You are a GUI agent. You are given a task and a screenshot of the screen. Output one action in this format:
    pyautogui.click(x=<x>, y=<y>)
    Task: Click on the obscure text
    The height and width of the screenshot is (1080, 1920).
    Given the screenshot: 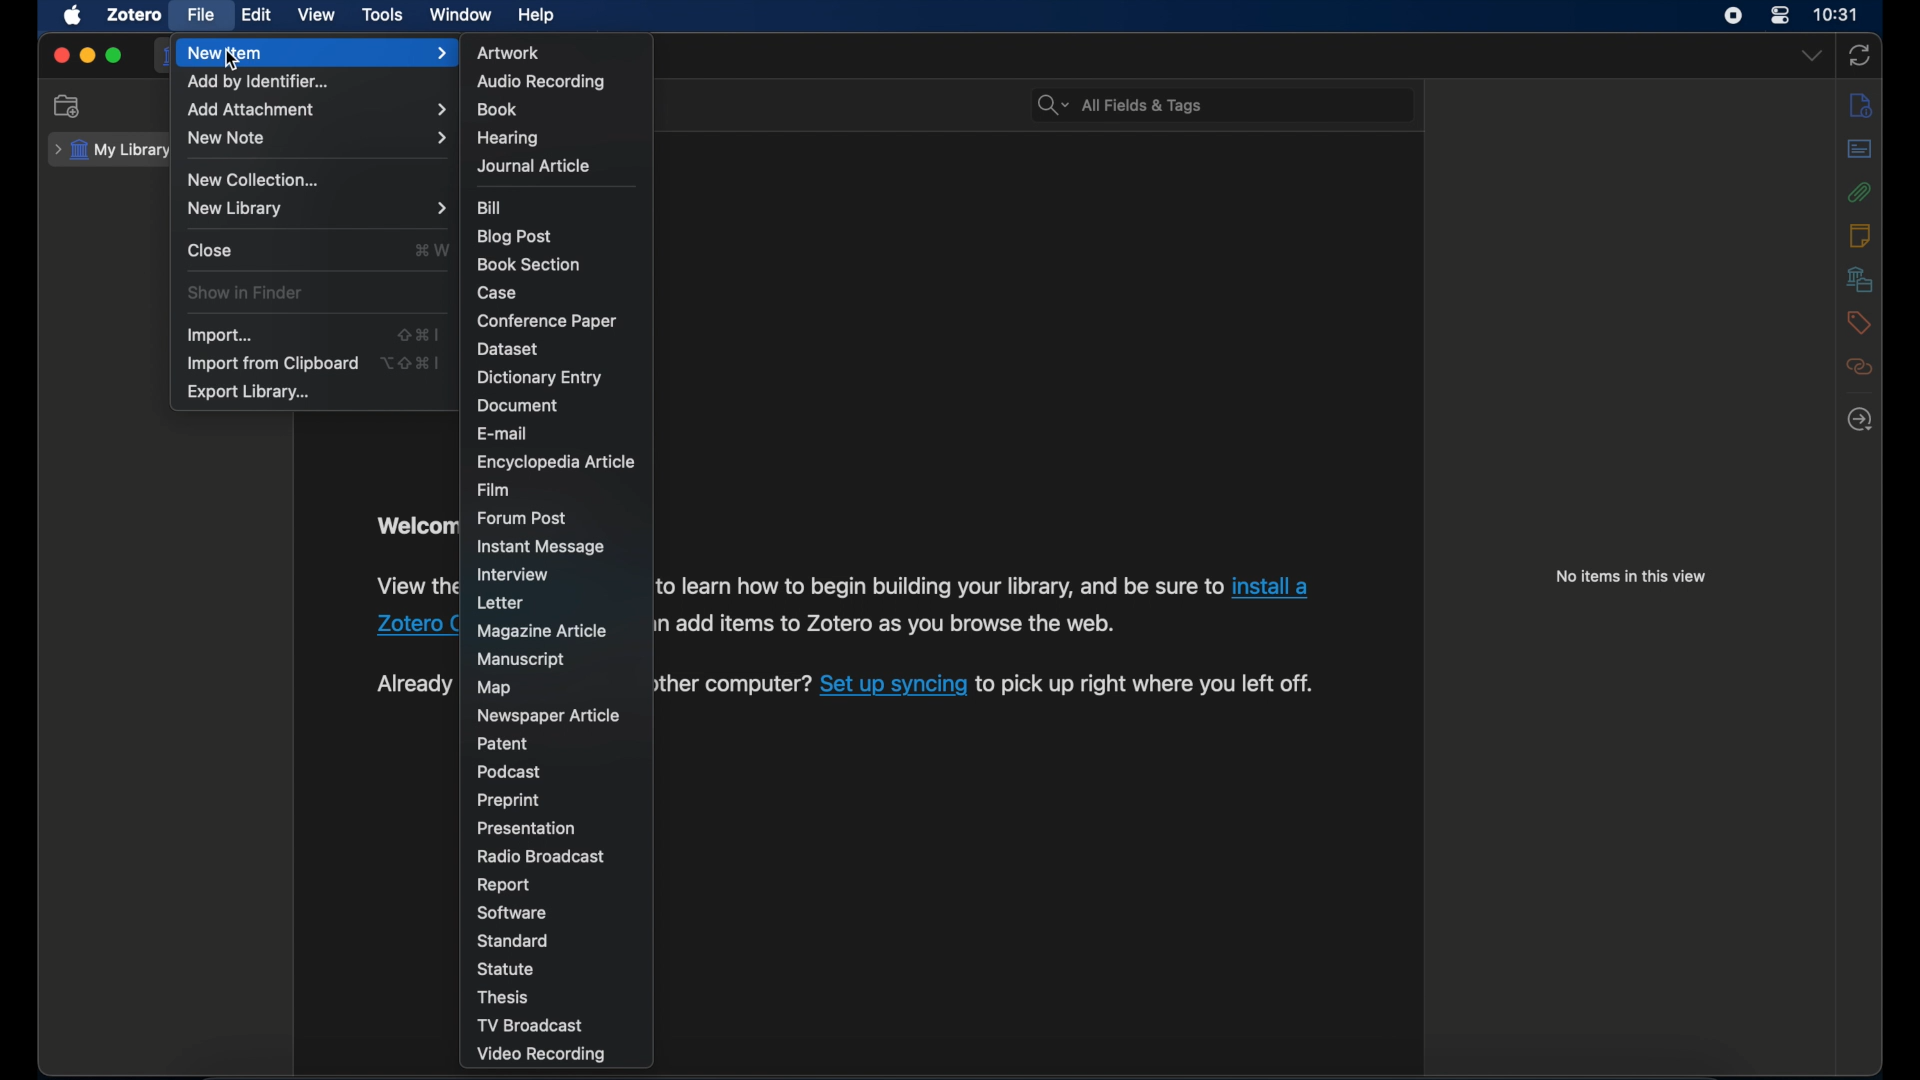 What is the action you would take?
    pyautogui.click(x=414, y=684)
    